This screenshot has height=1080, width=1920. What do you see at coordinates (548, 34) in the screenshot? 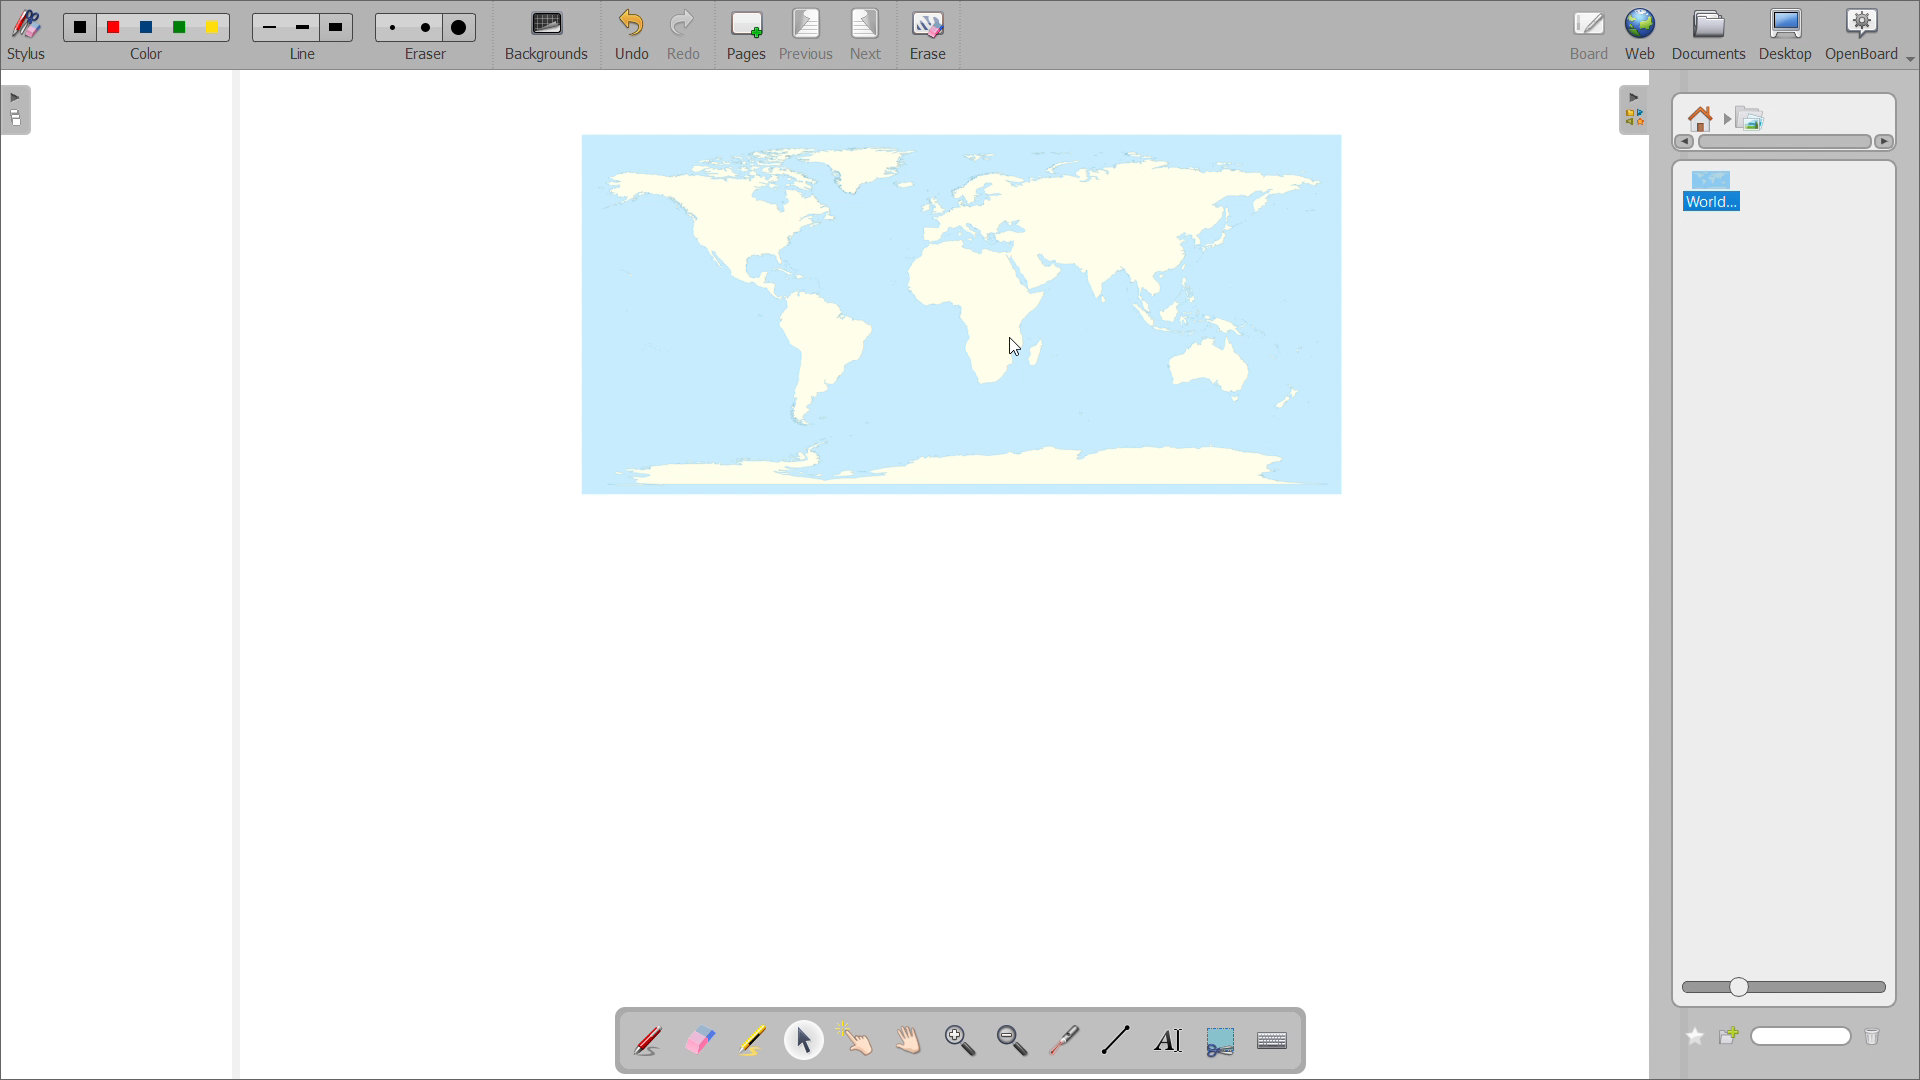
I see `backgrounds` at bounding box center [548, 34].